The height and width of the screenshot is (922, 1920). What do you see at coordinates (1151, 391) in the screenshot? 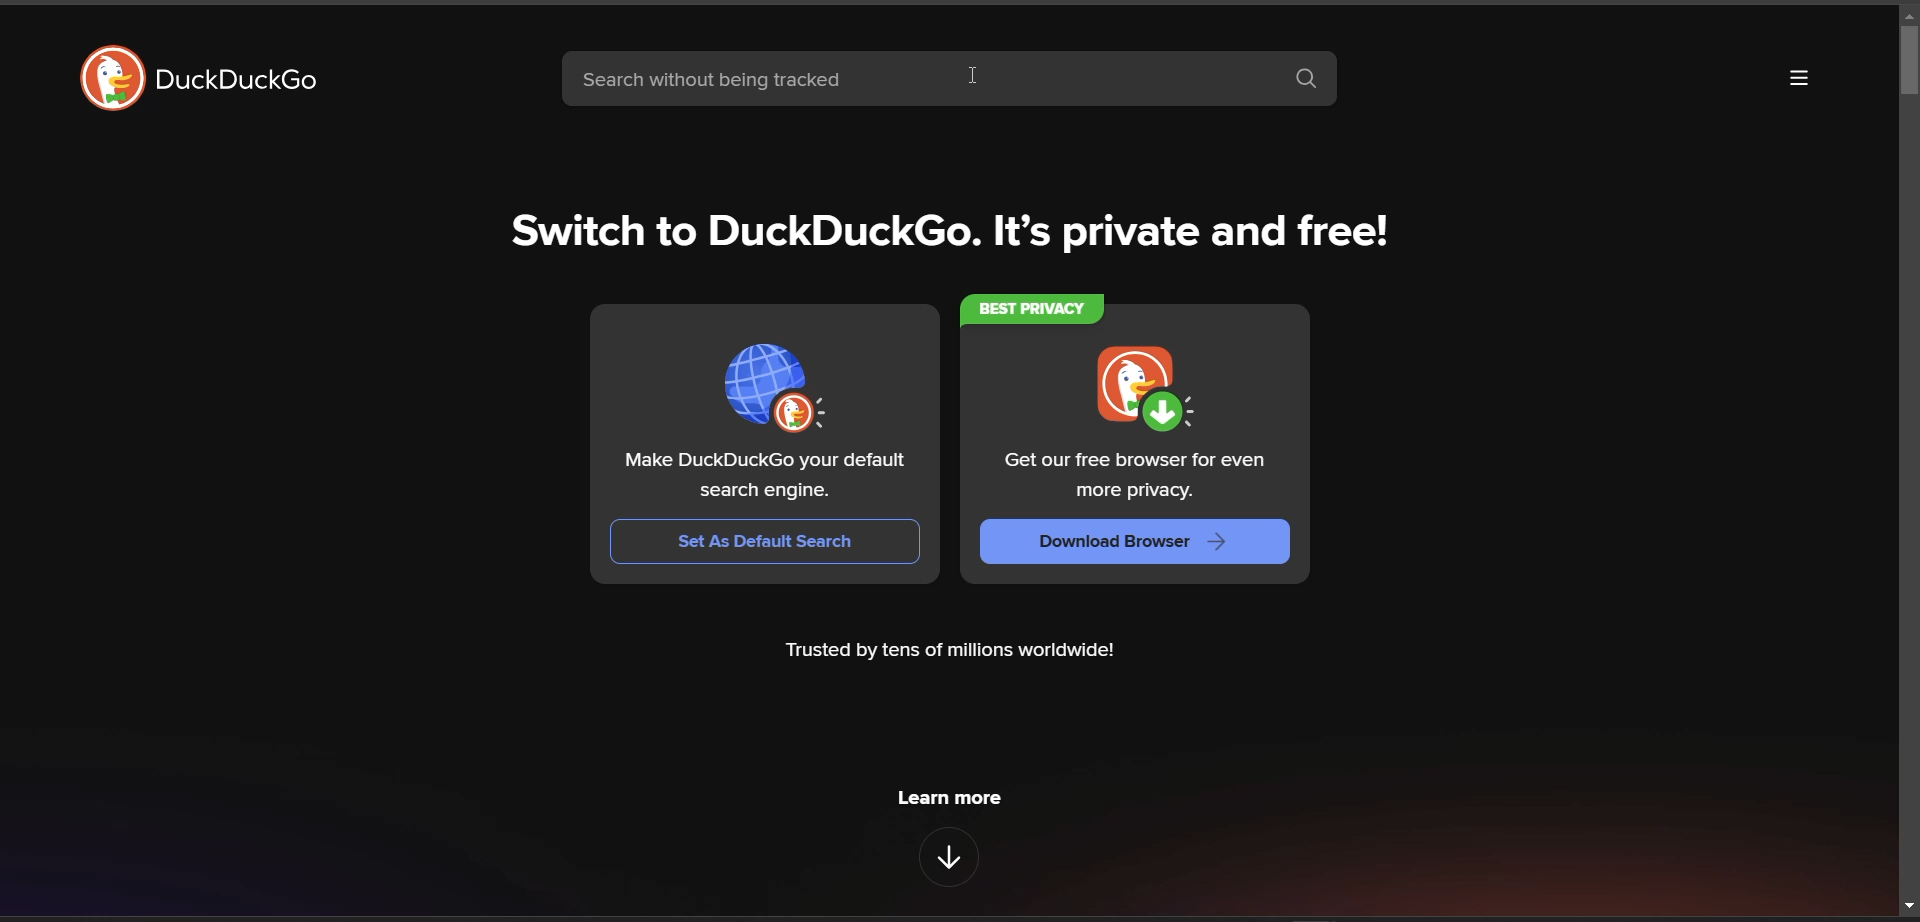
I see `icon` at bounding box center [1151, 391].